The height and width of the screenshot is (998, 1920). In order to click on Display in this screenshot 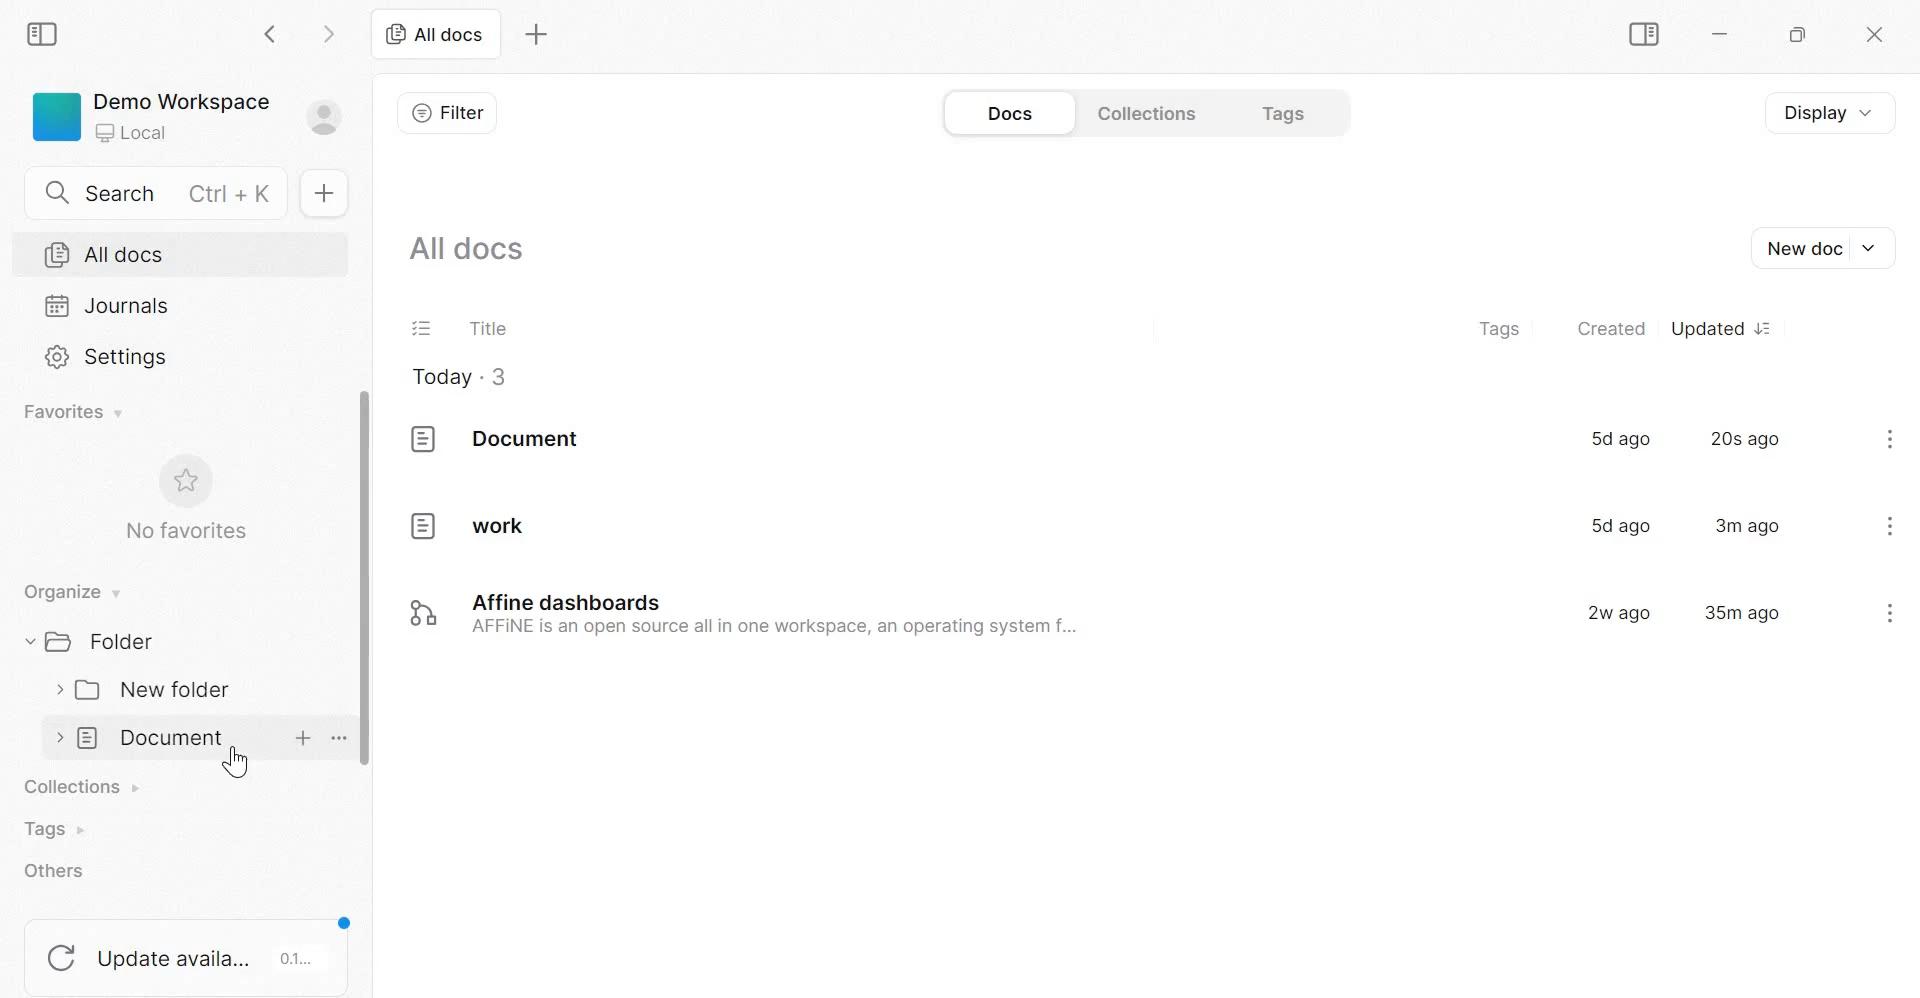, I will do `click(1819, 111)`.